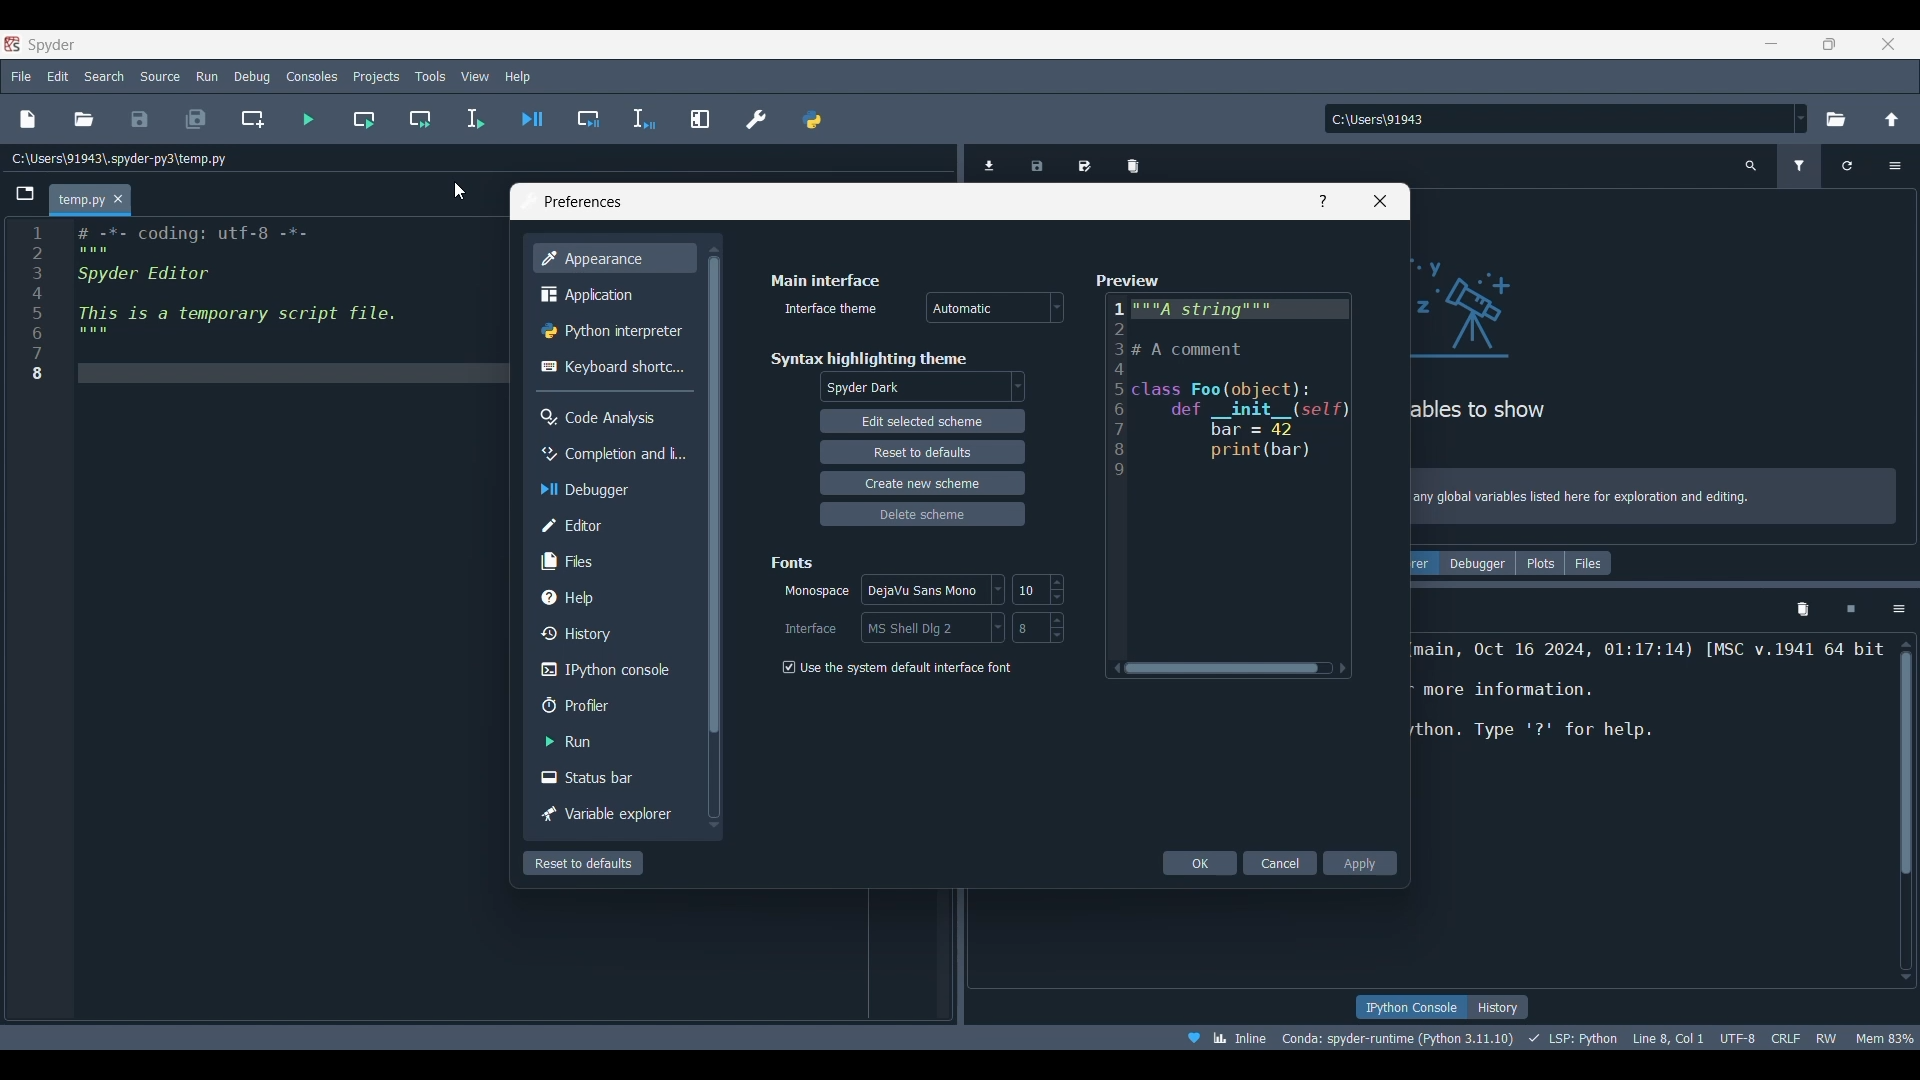 This screenshot has width=1920, height=1080. I want to click on Reset to defaults, so click(582, 862).